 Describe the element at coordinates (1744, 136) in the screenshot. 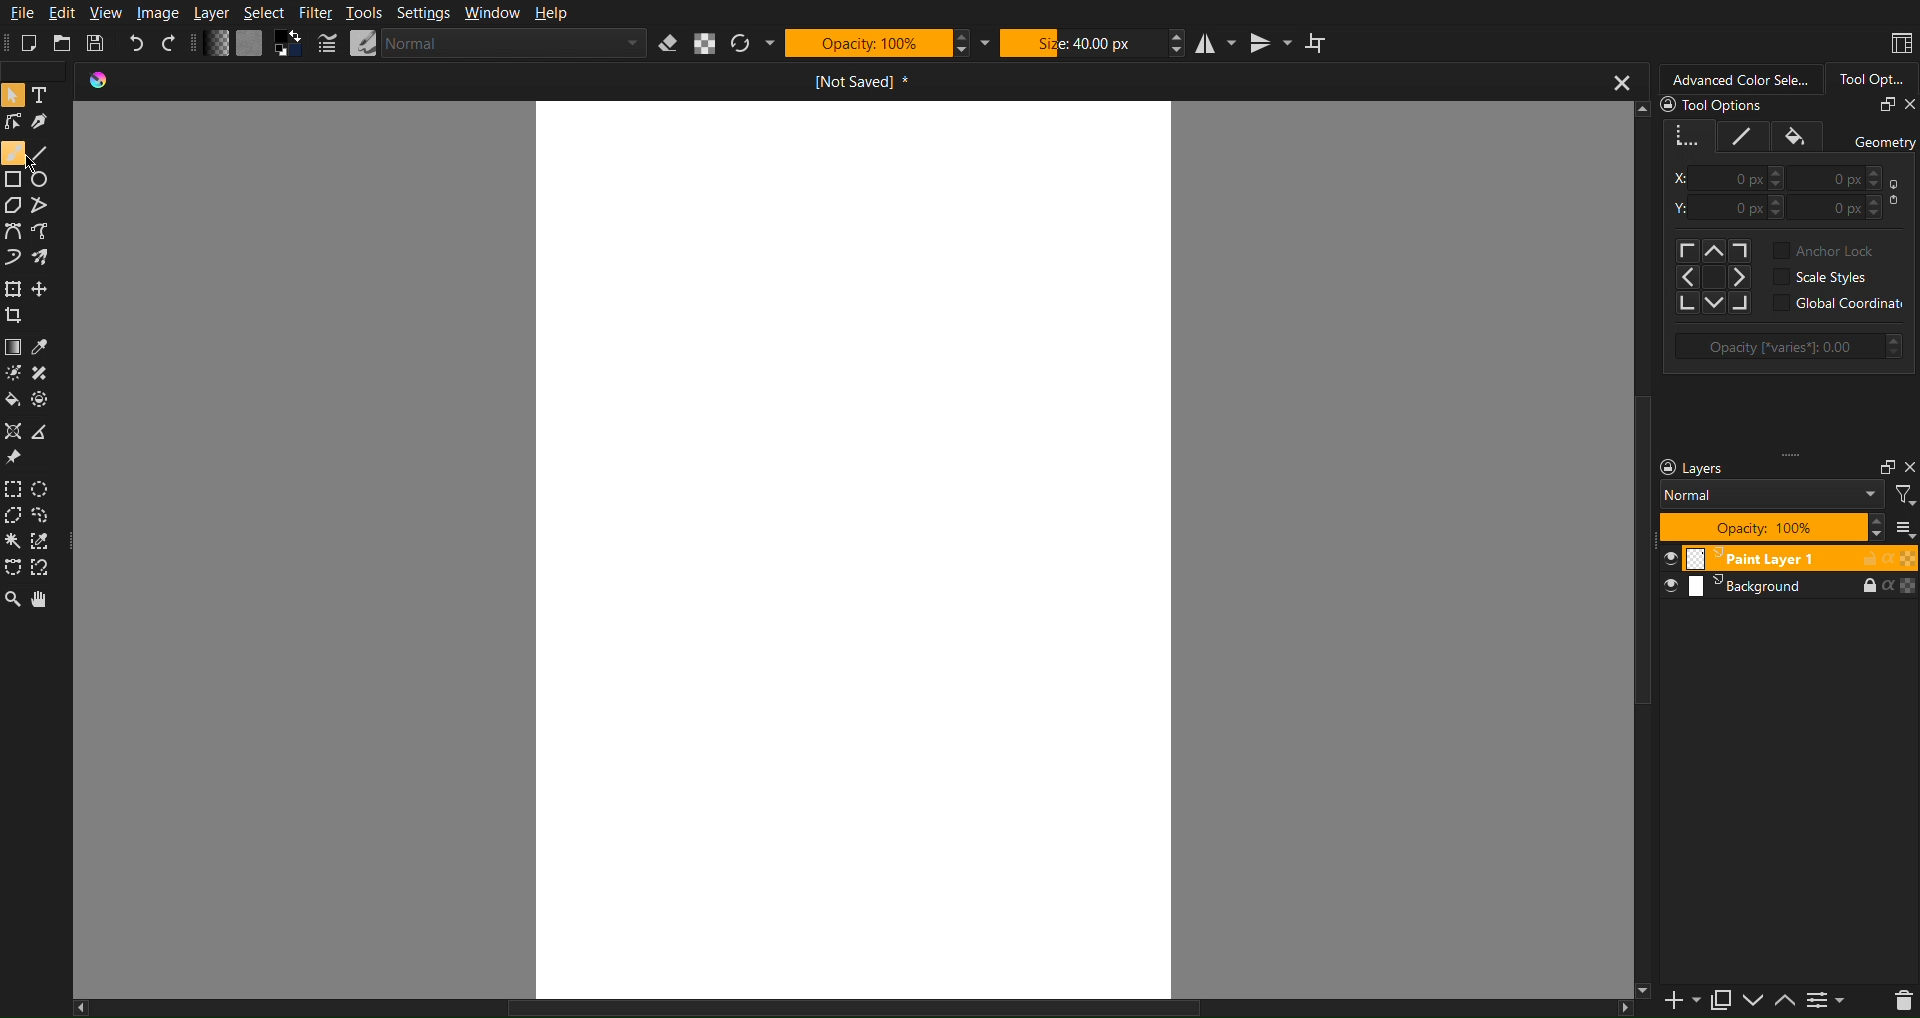

I see `Line` at that location.